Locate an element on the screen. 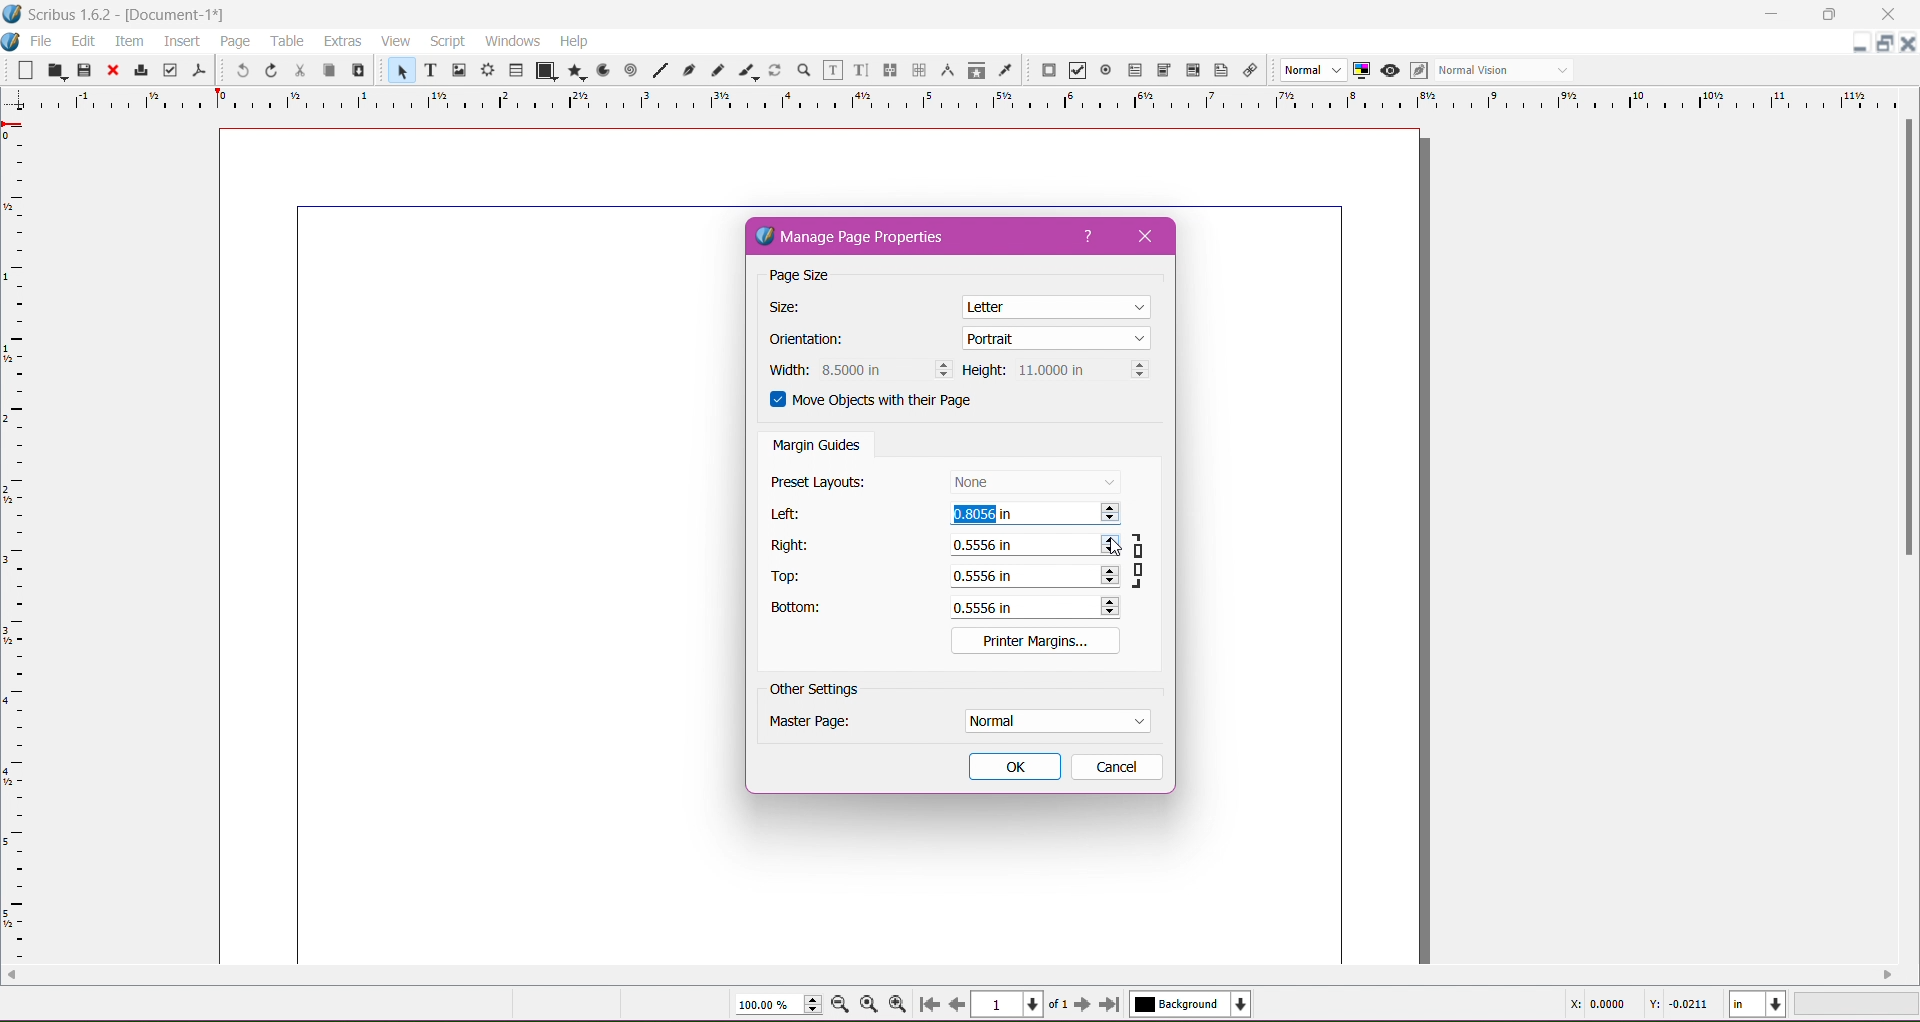  Redo is located at coordinates (271, 71).